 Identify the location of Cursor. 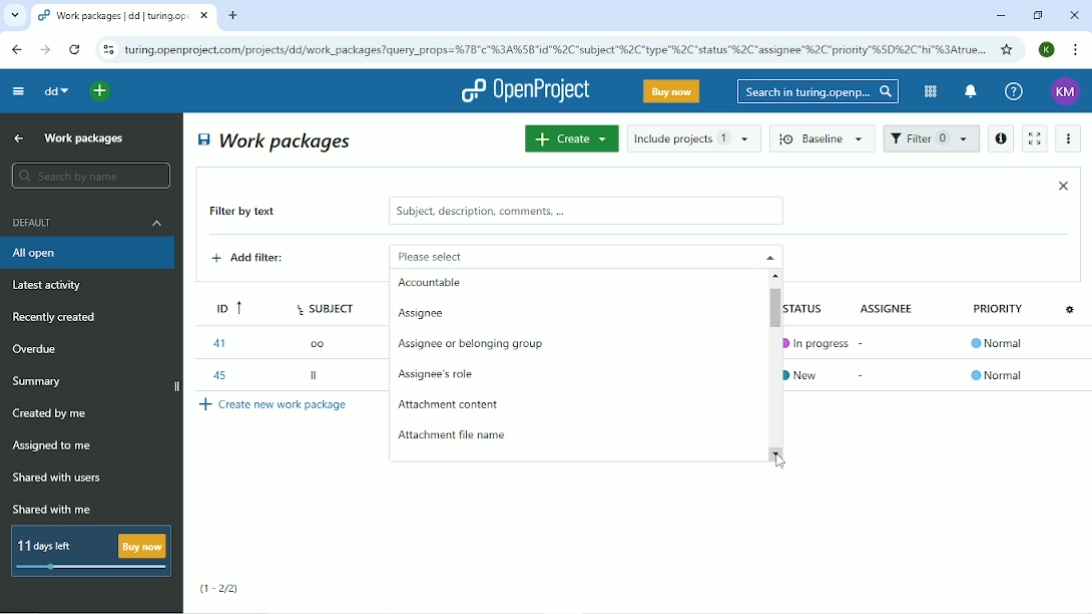
(786, 460).